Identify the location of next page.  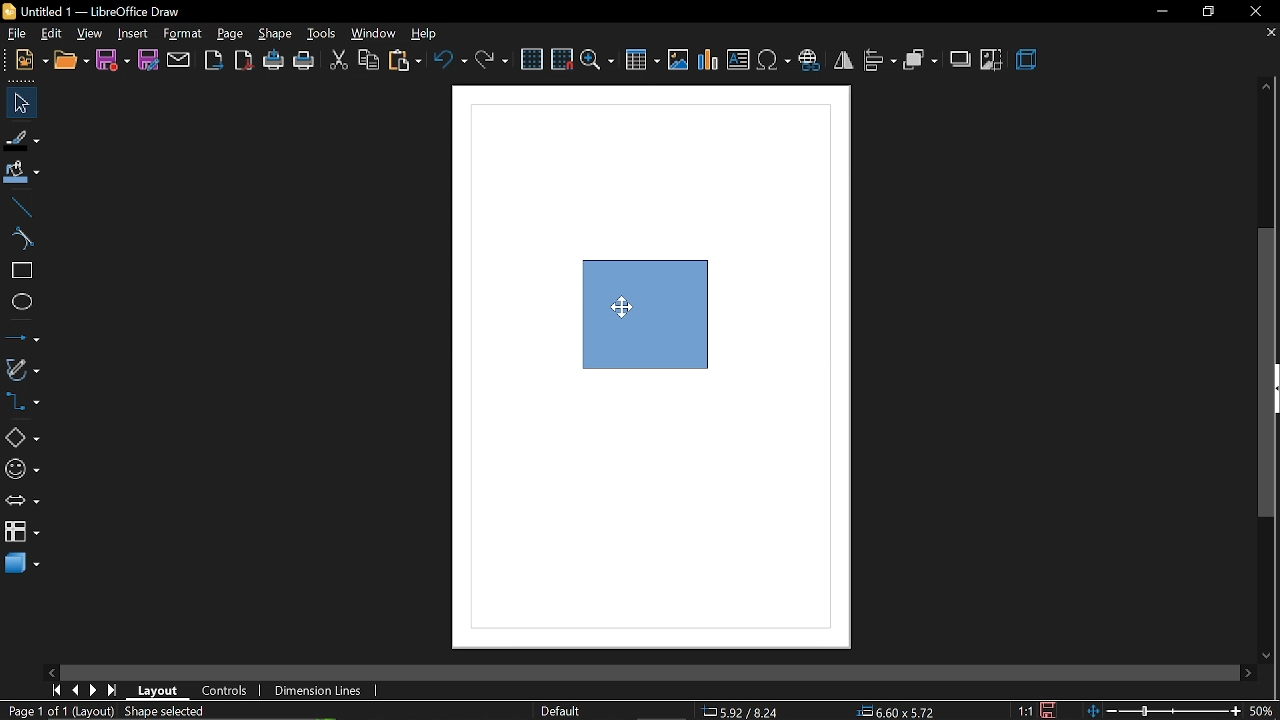
(94, 689).